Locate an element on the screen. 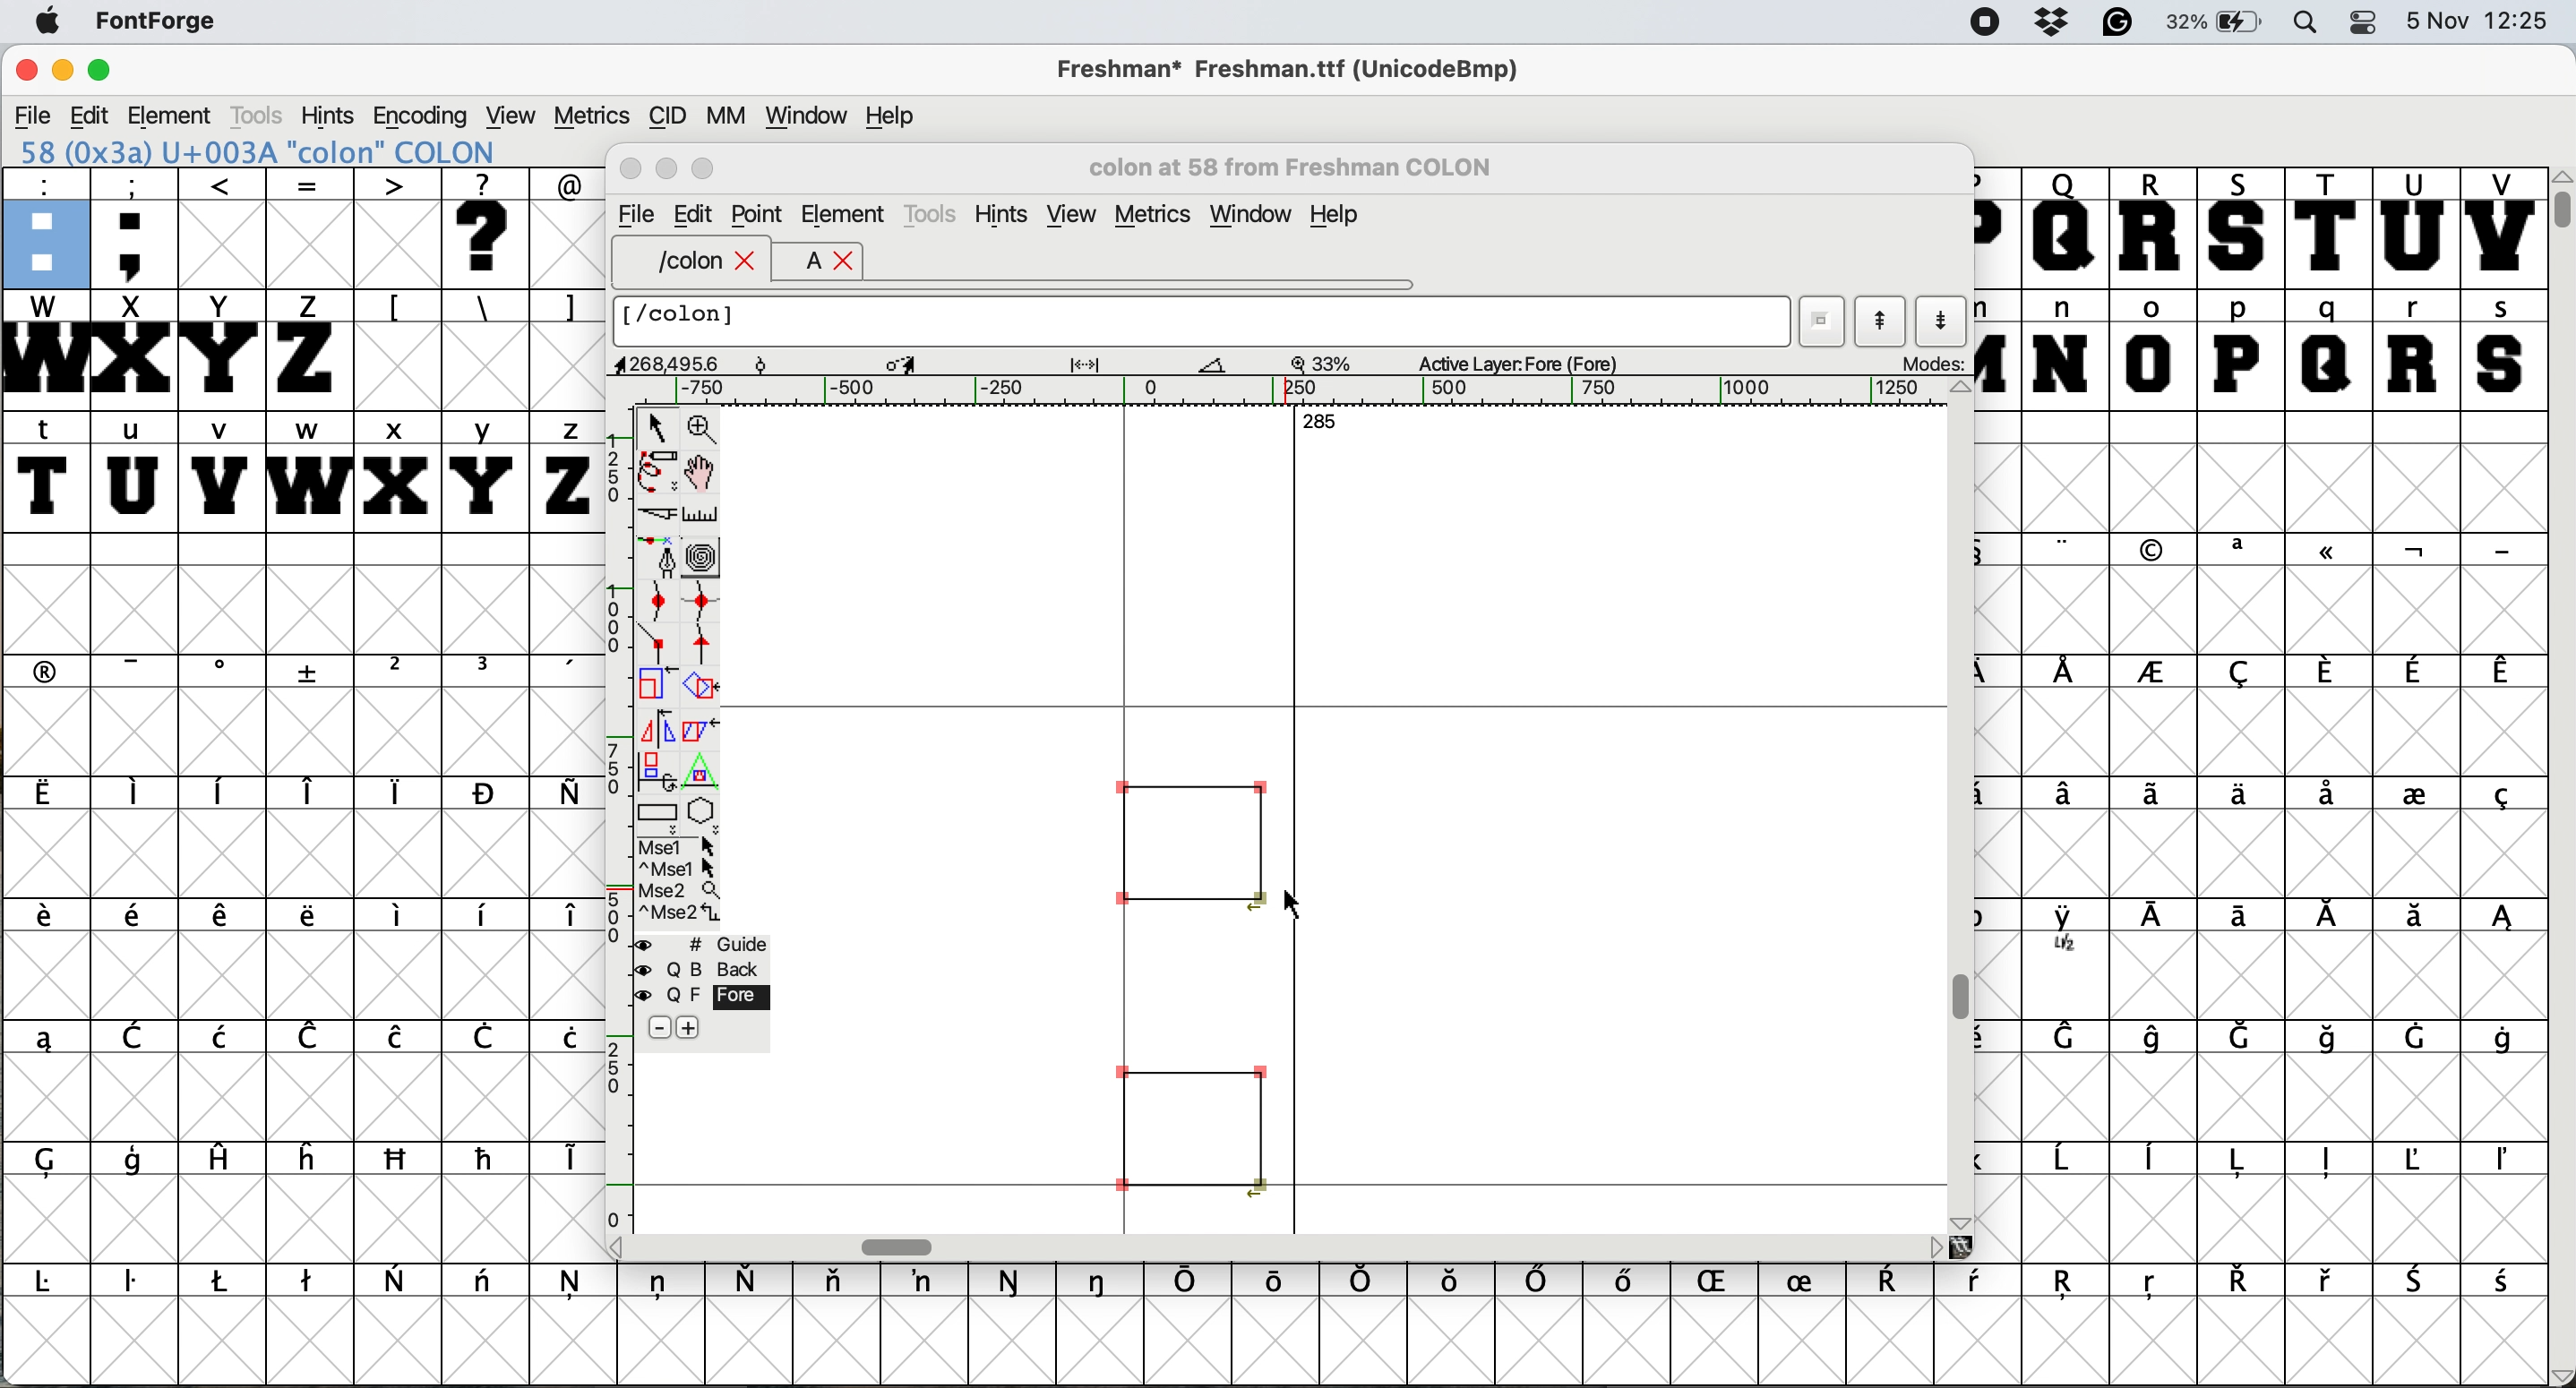 The height and width of the screenshot is (1388, 2576). symbol is located at coordinates (488, 1158).